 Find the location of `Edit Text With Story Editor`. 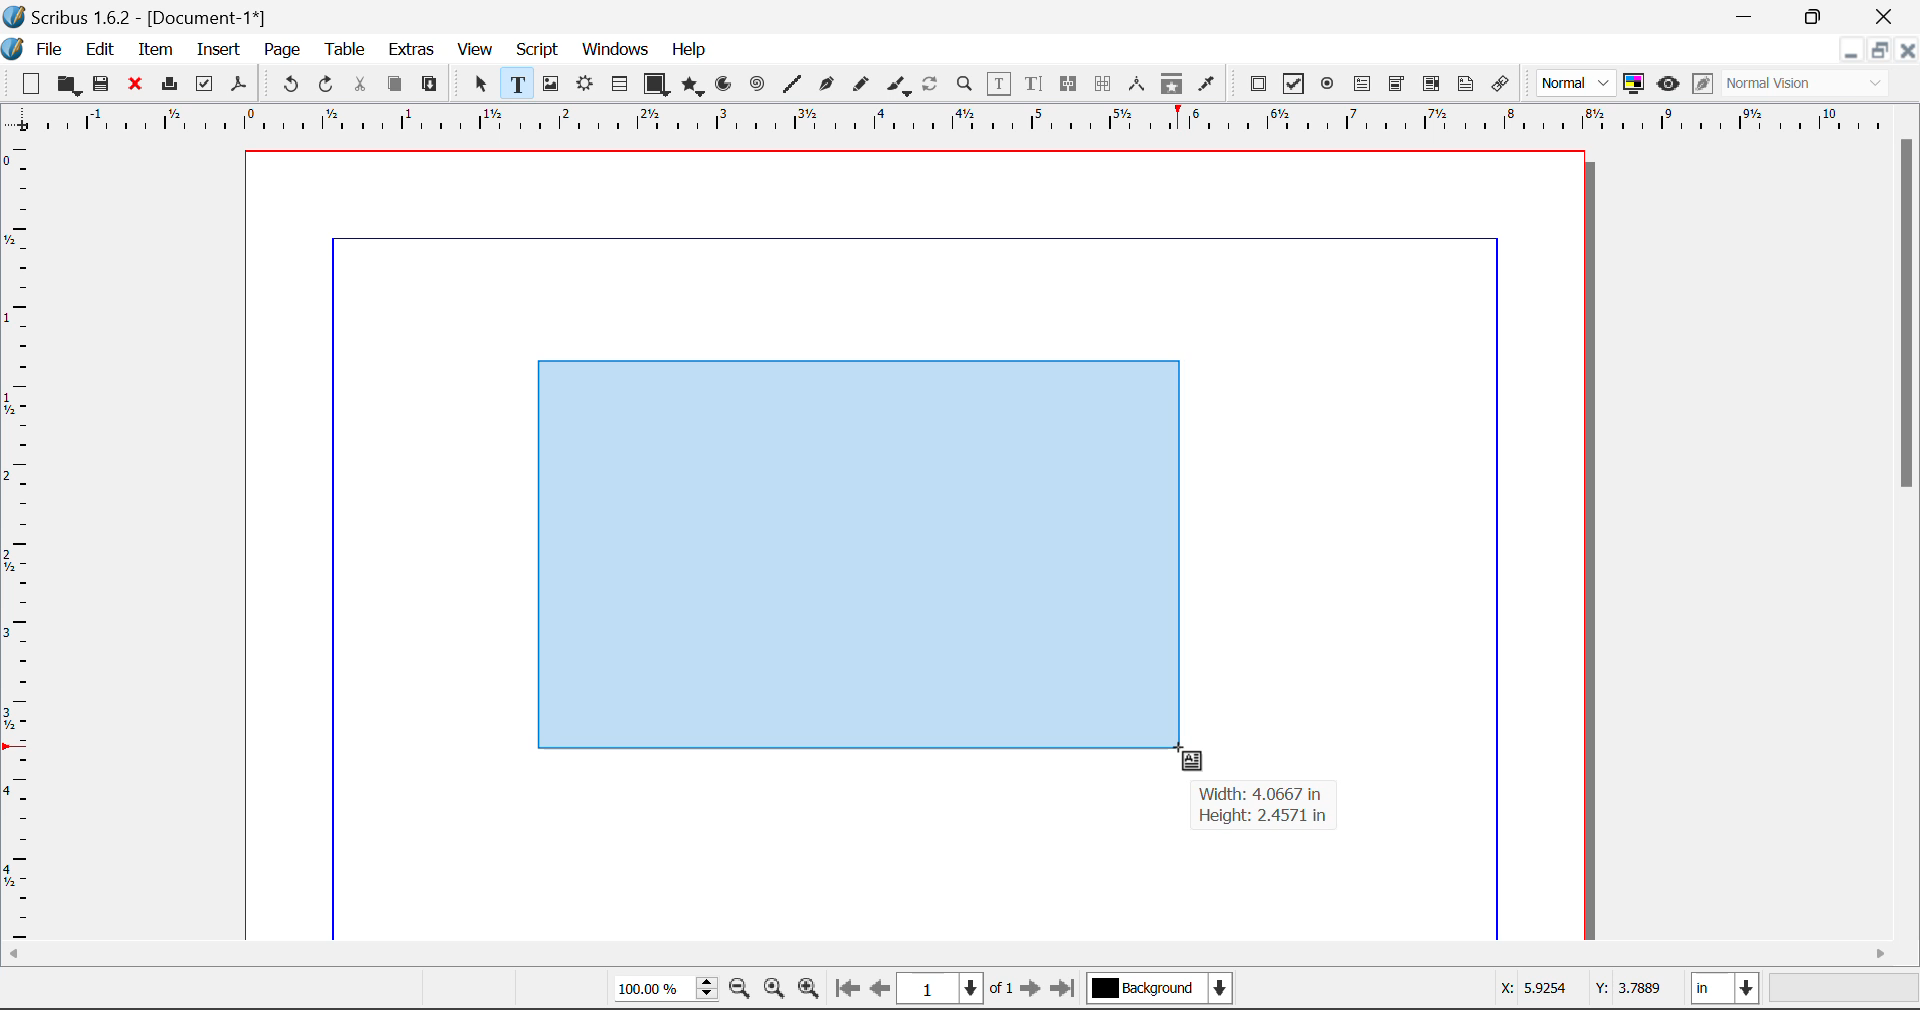

Edit Text With Story Editor is located at coordinates (1033, 85).